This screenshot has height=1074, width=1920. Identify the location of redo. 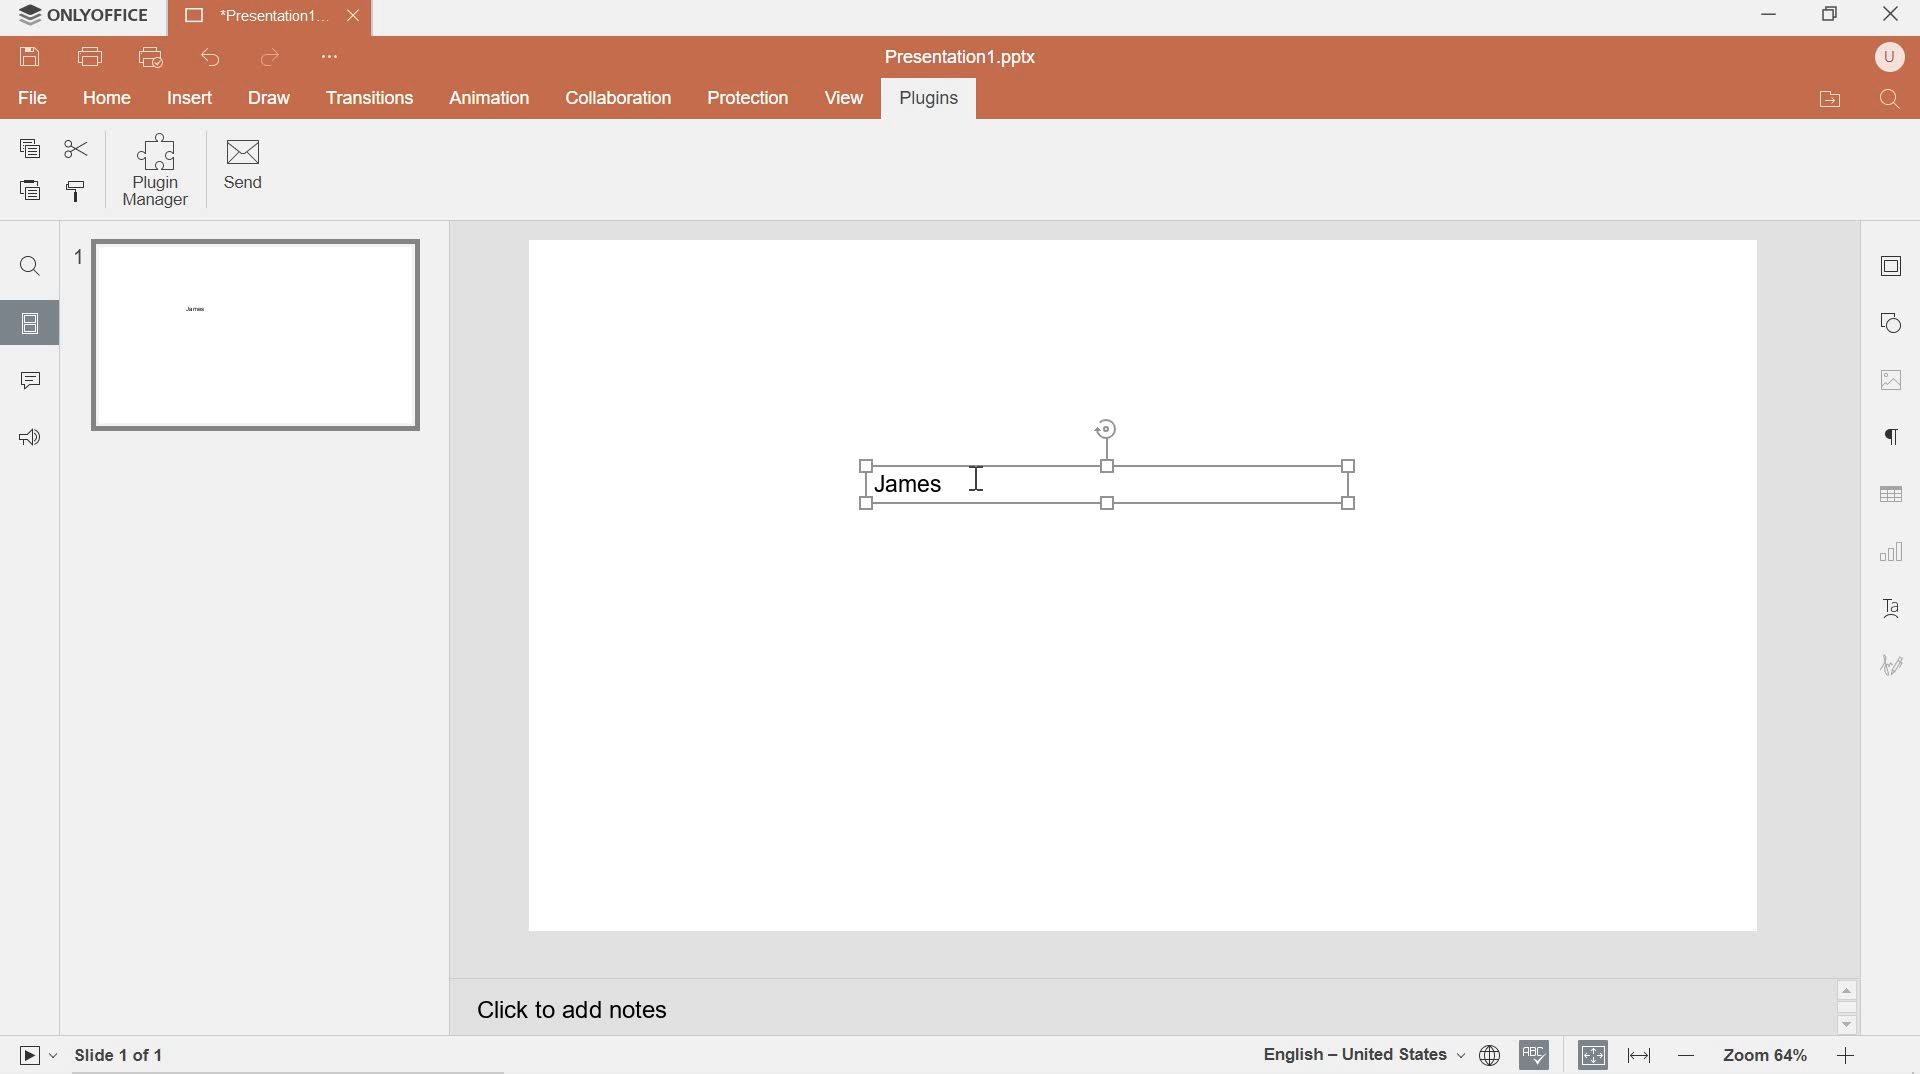
(273, 57).